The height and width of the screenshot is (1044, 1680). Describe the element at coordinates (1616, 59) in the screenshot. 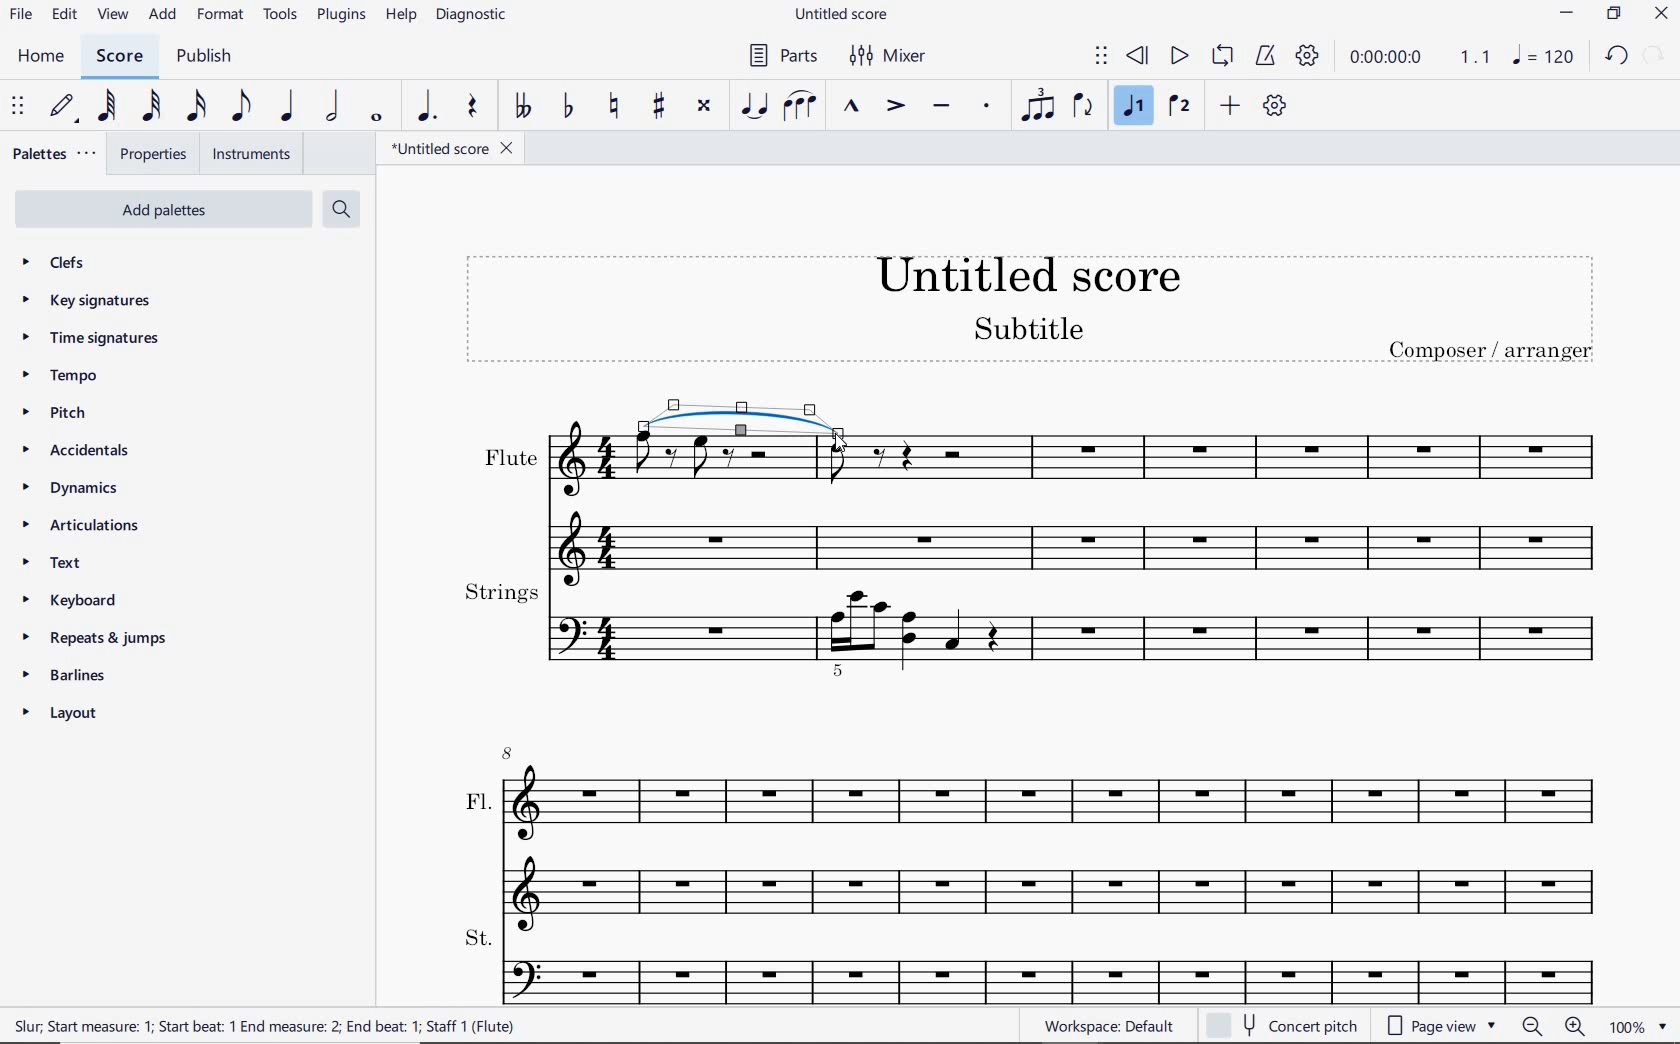

I see `undo` at that location.